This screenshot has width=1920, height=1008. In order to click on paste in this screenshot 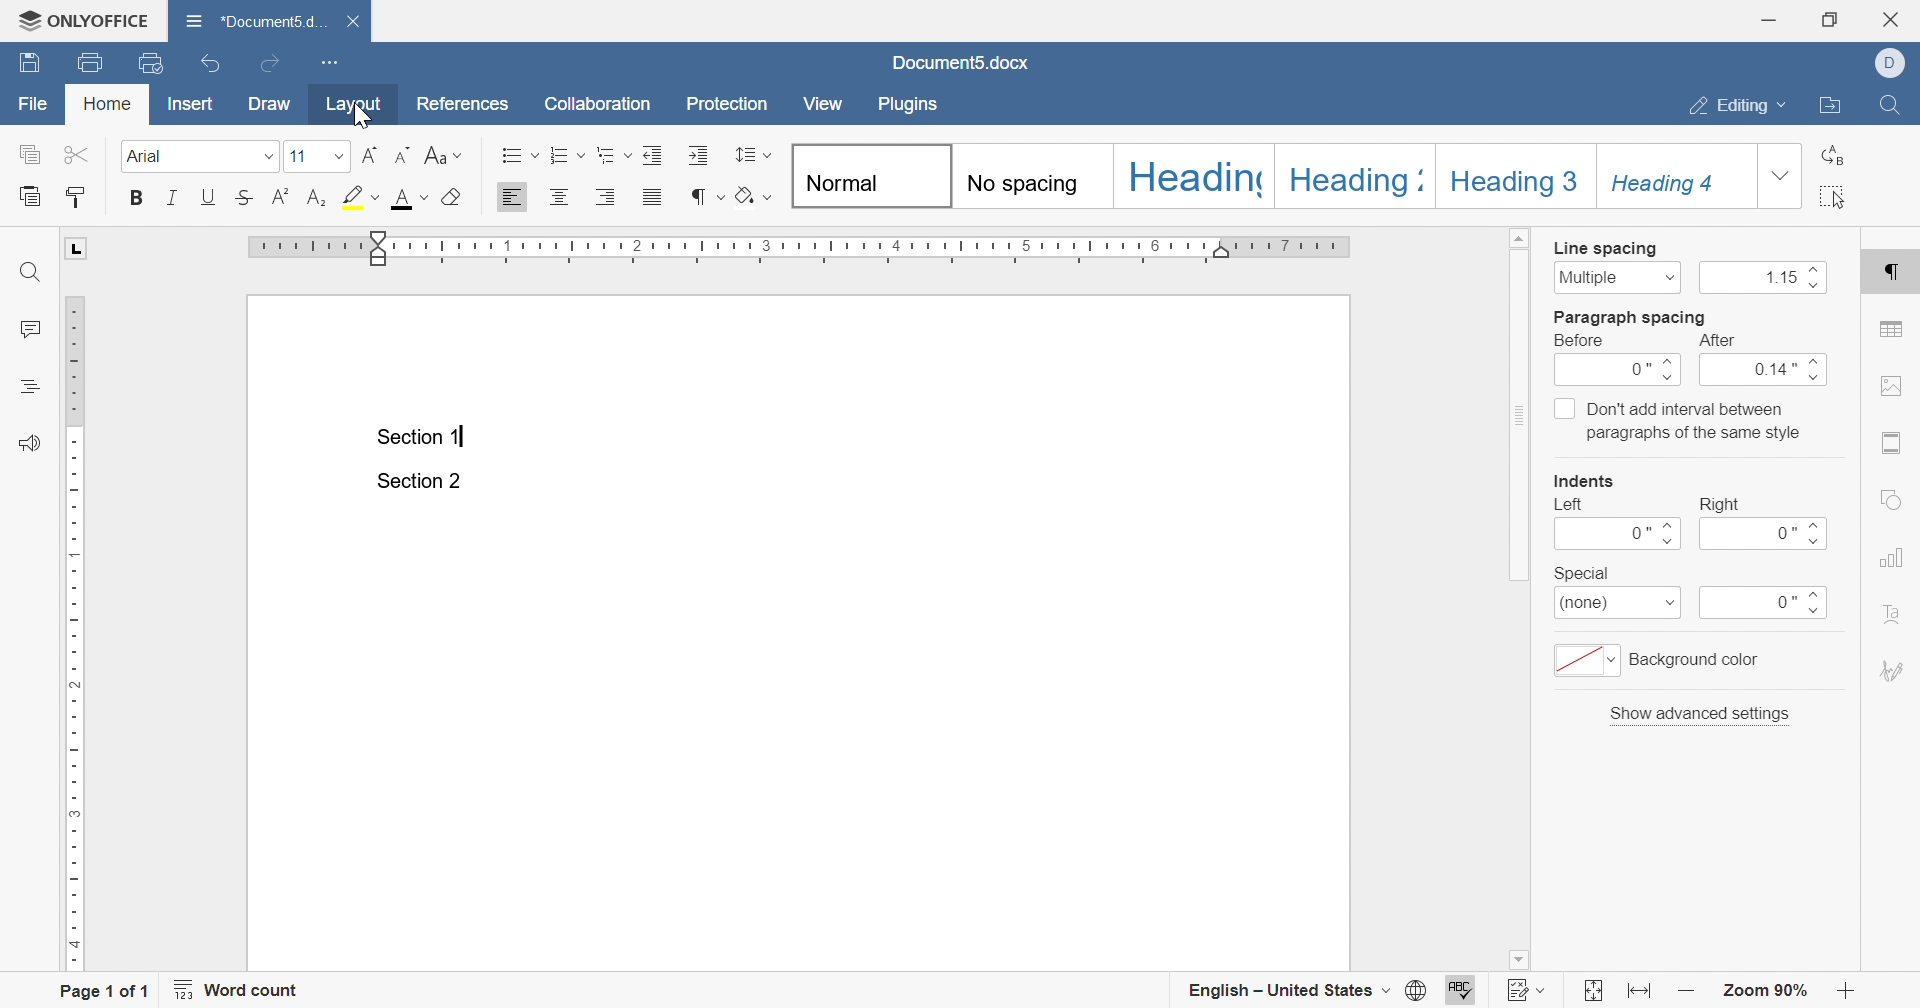, I will do `click(30, 194)`.